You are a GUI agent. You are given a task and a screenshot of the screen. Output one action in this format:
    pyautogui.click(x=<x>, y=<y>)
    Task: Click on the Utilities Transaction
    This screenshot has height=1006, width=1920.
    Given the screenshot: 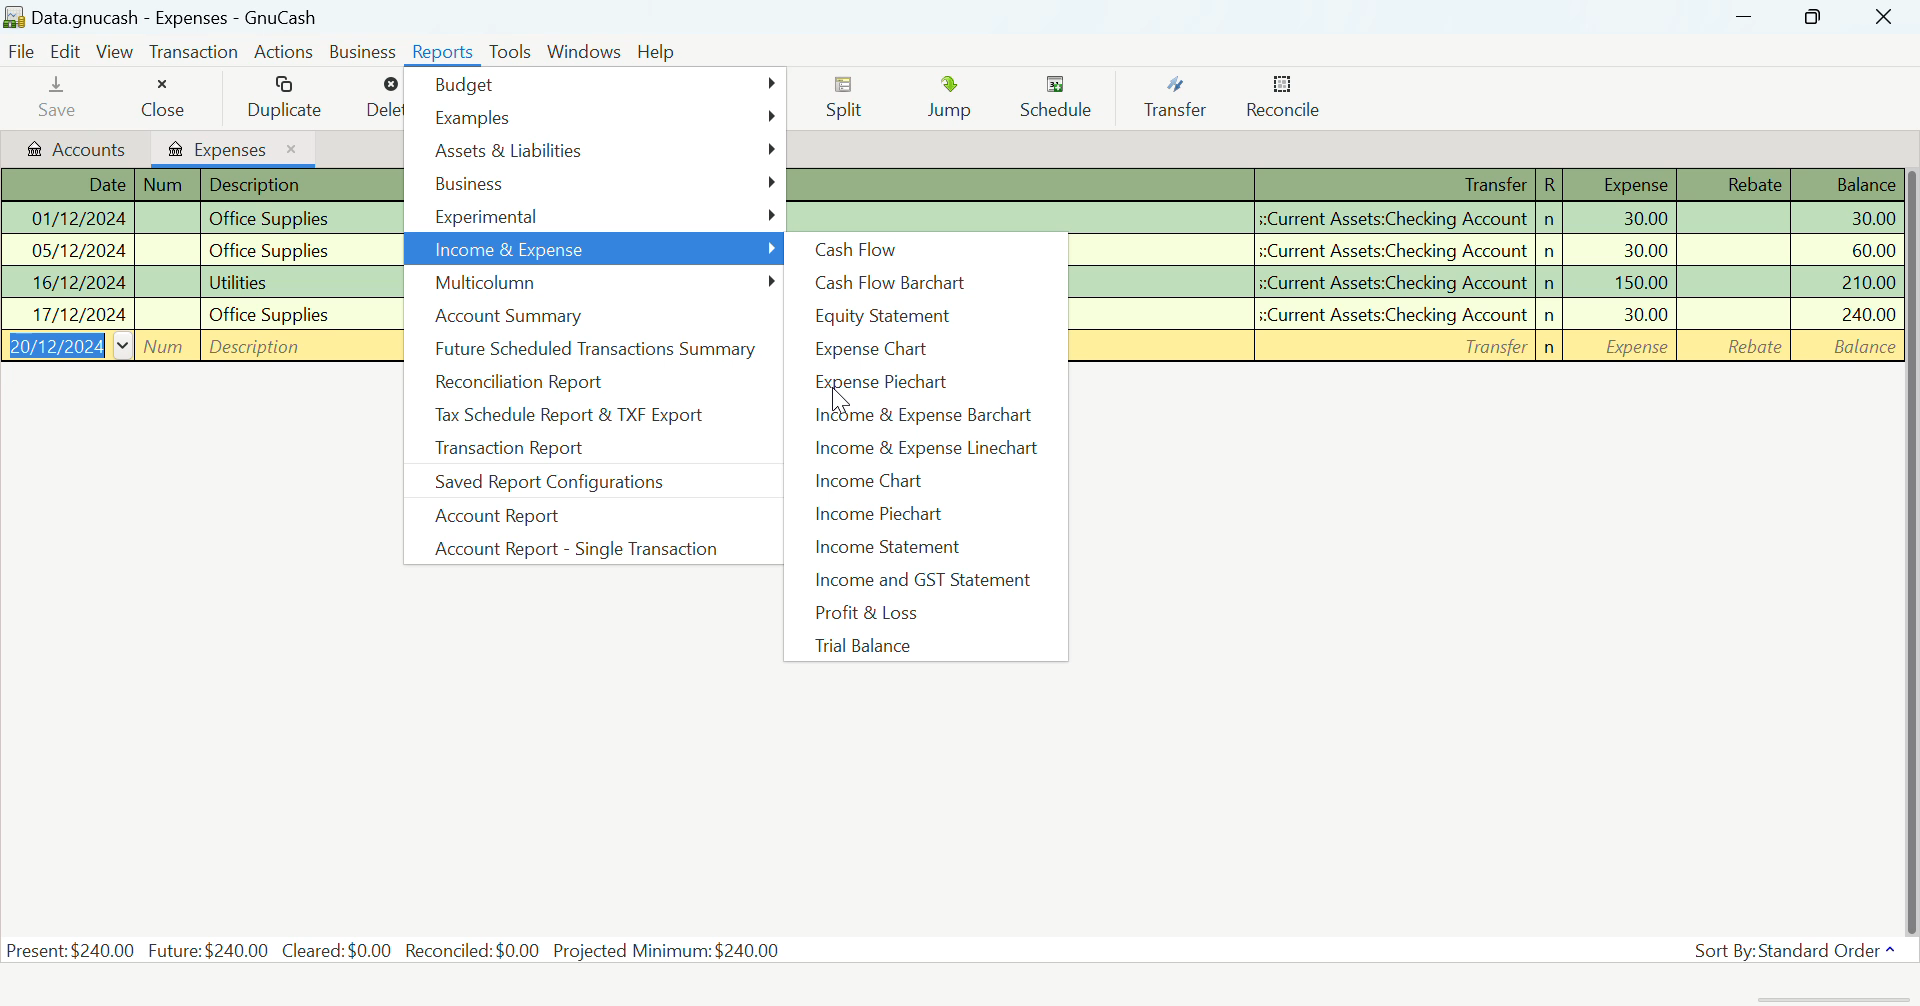 What is the action you would take?
    pyautogui.click(x=1488, y=282)
    